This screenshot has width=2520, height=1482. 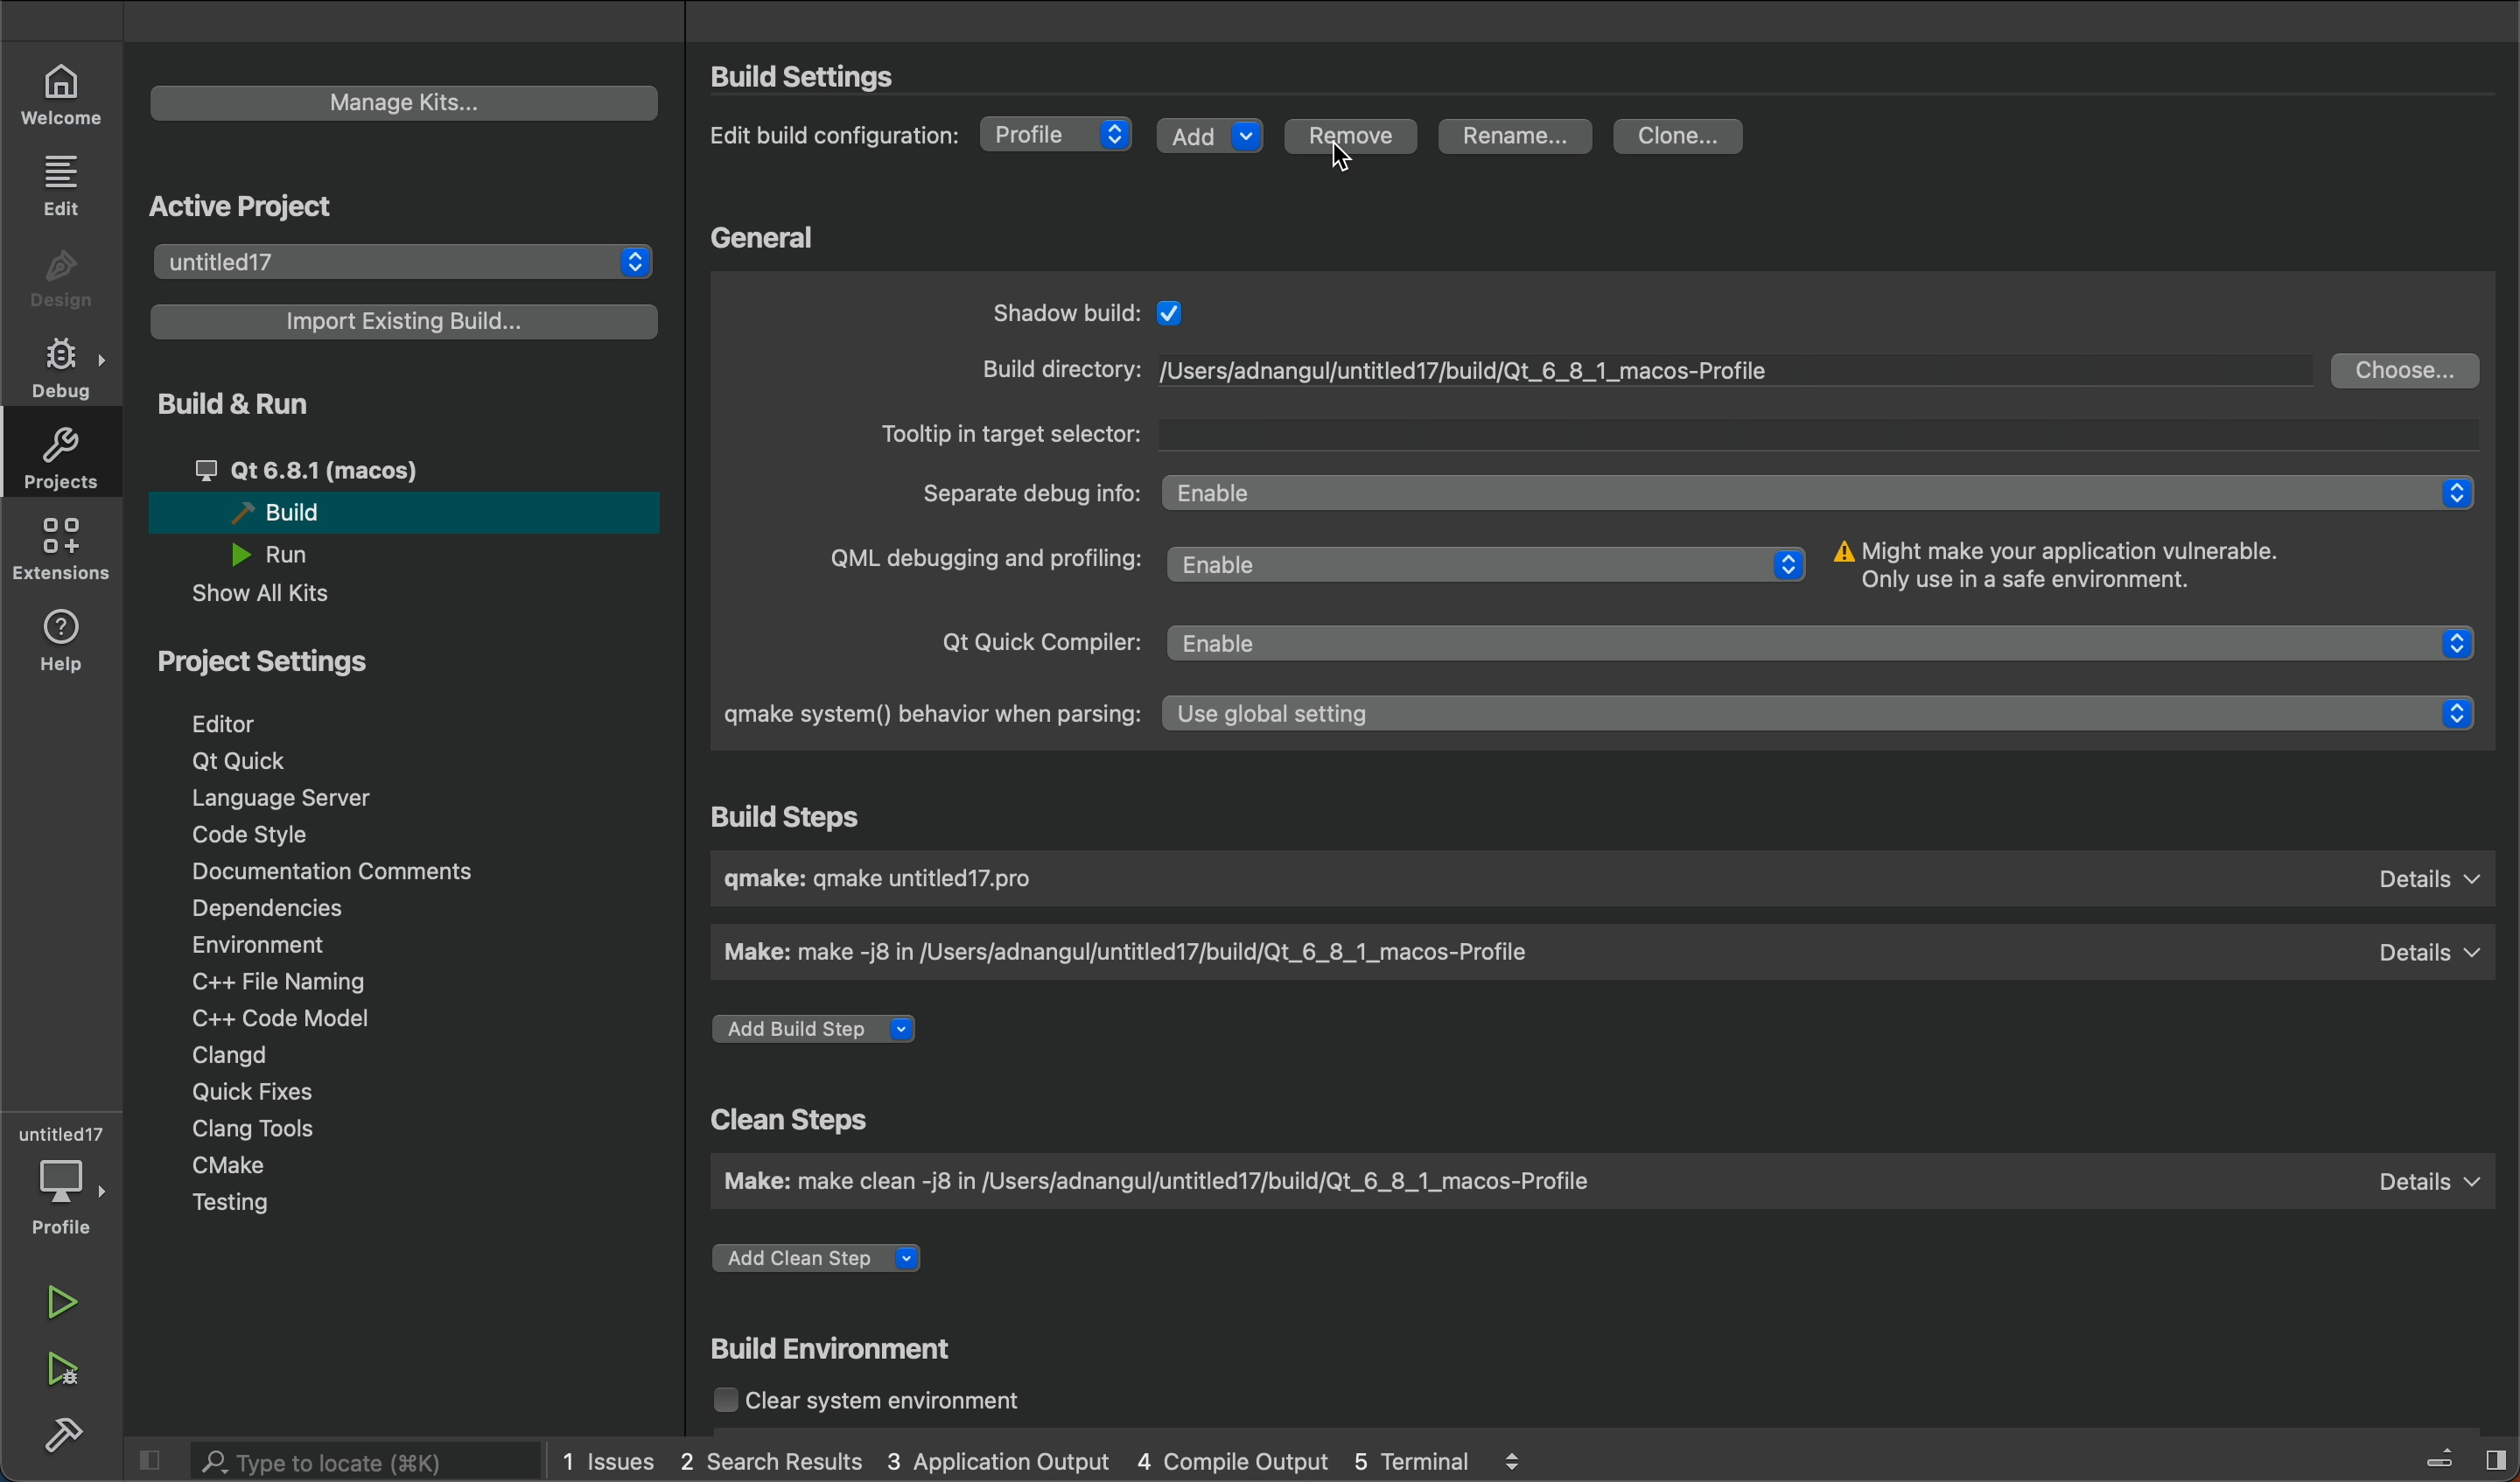 What do you see at coordinates (874, 1399) in the screenshot?
I see `clear system environment` at bounding box center [874, 1399].